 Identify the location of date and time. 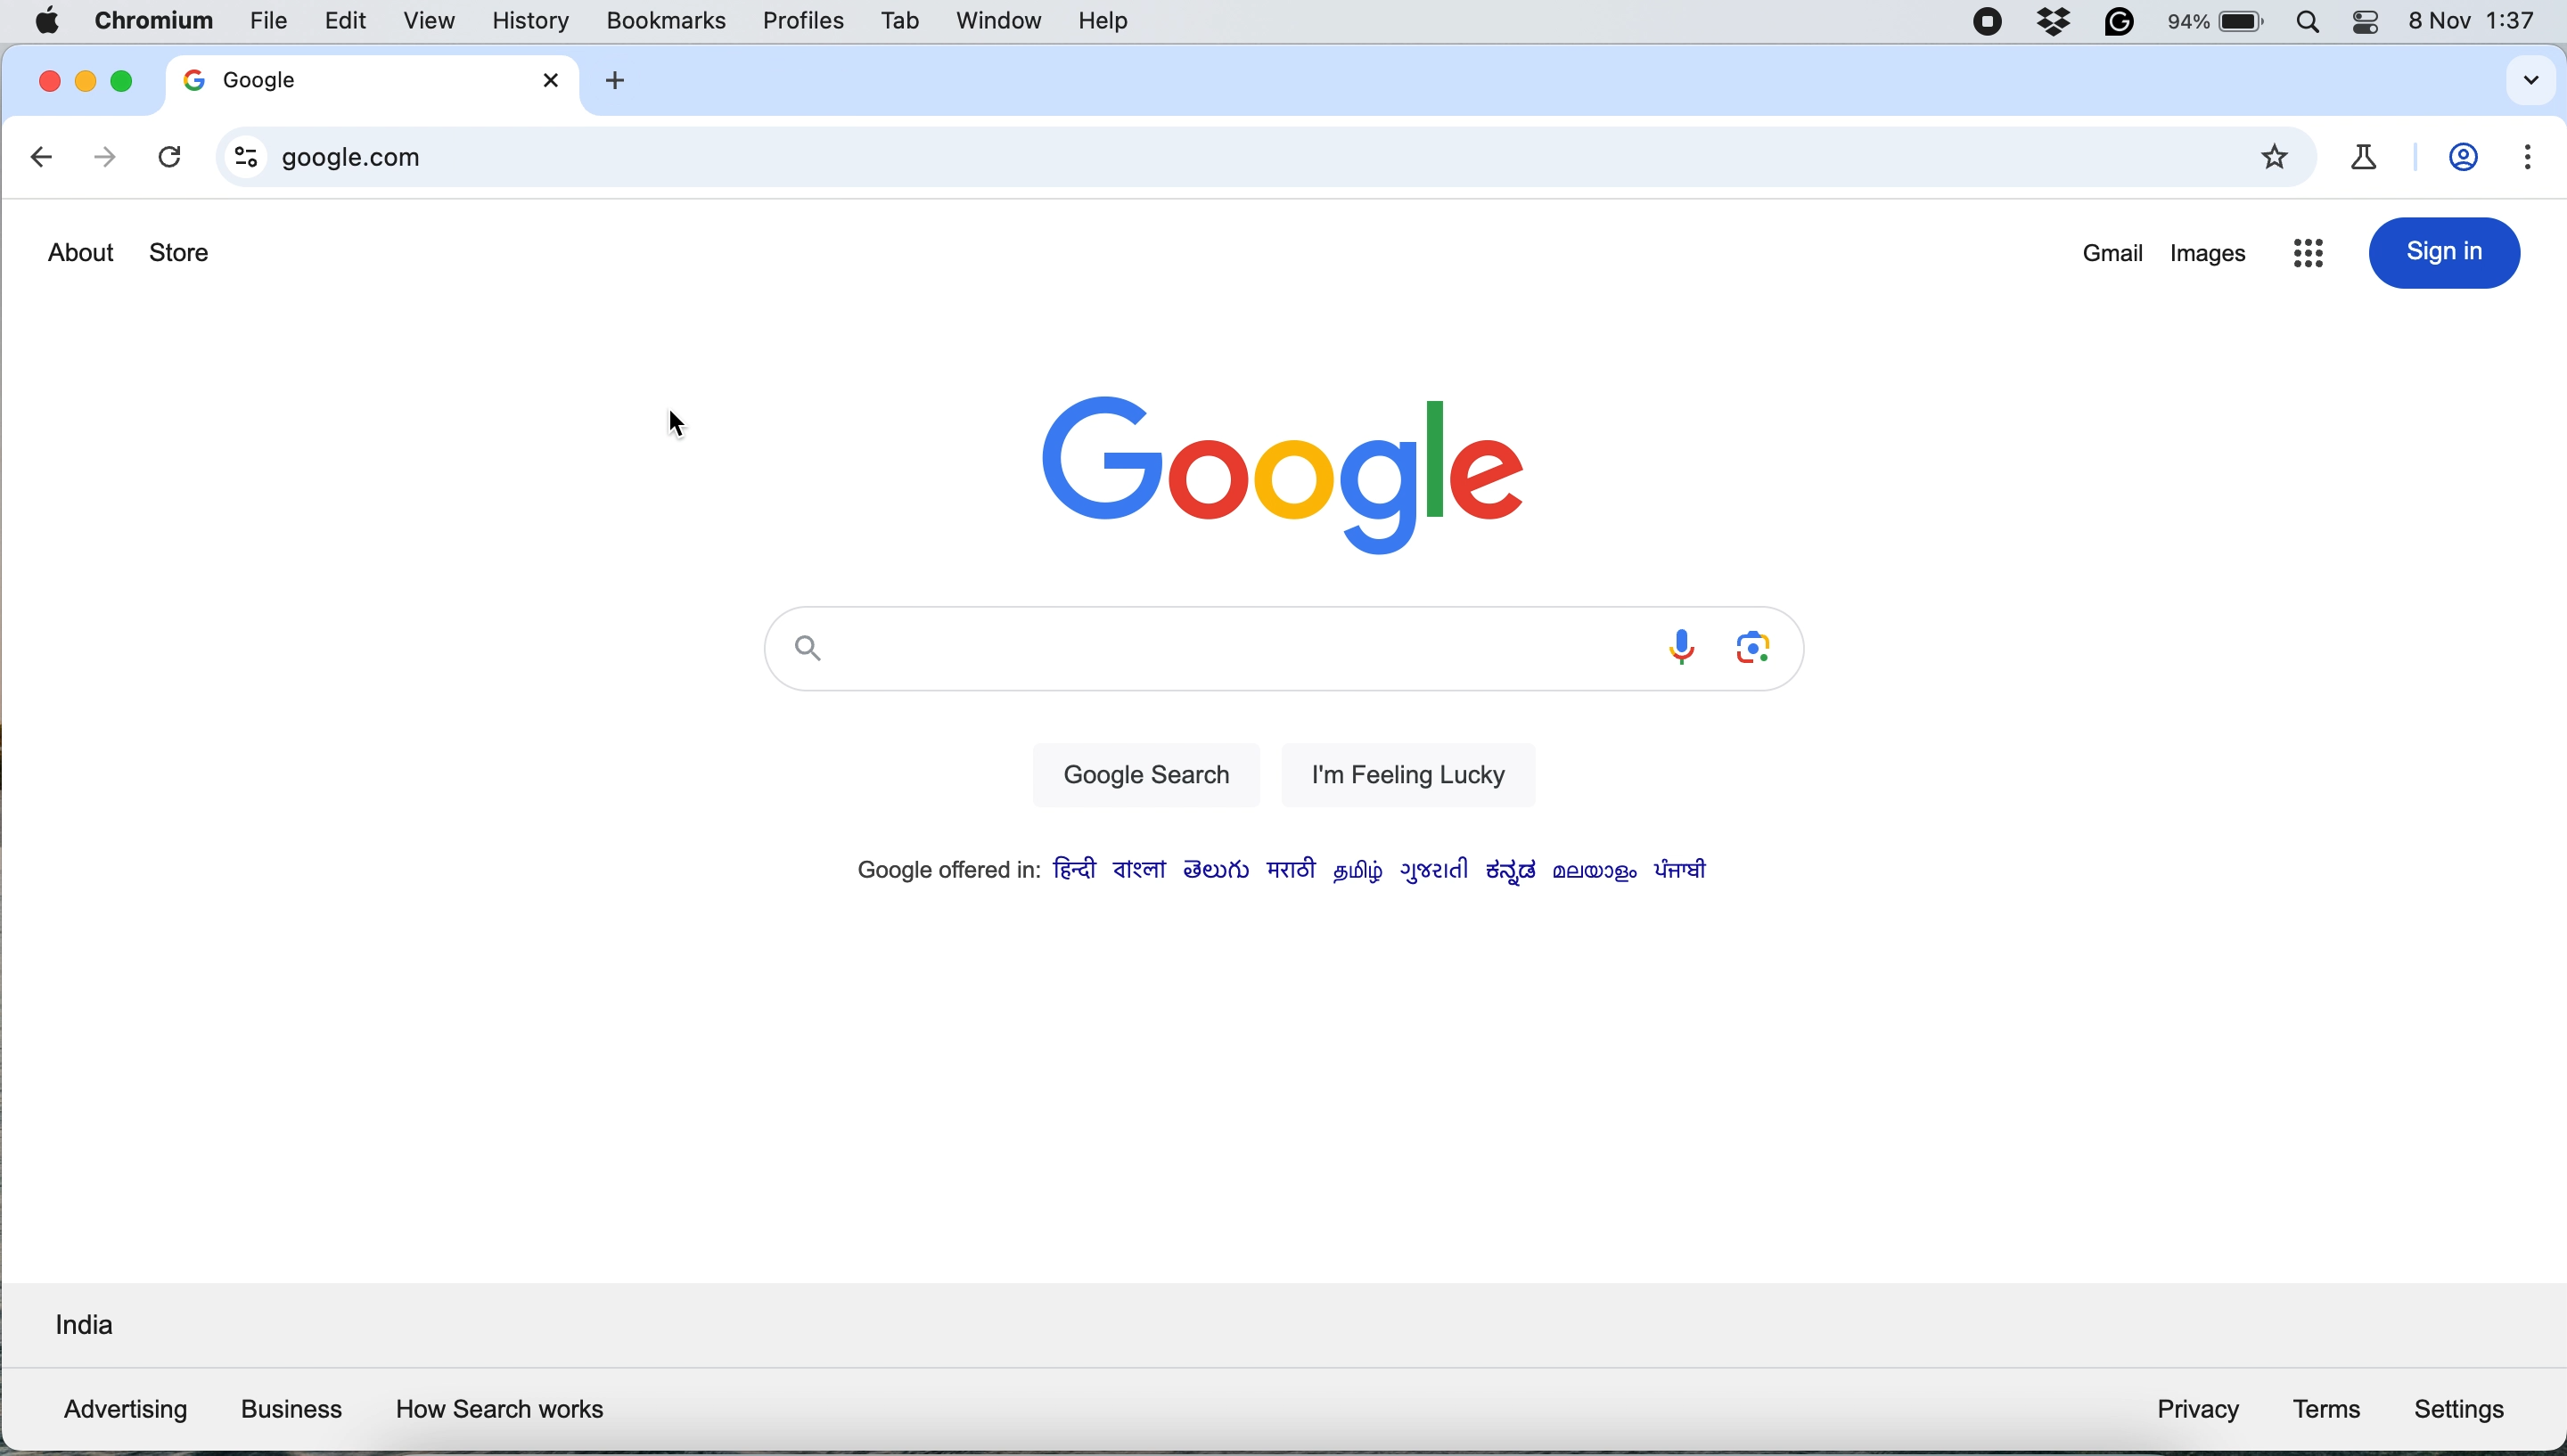
(2480, 21).